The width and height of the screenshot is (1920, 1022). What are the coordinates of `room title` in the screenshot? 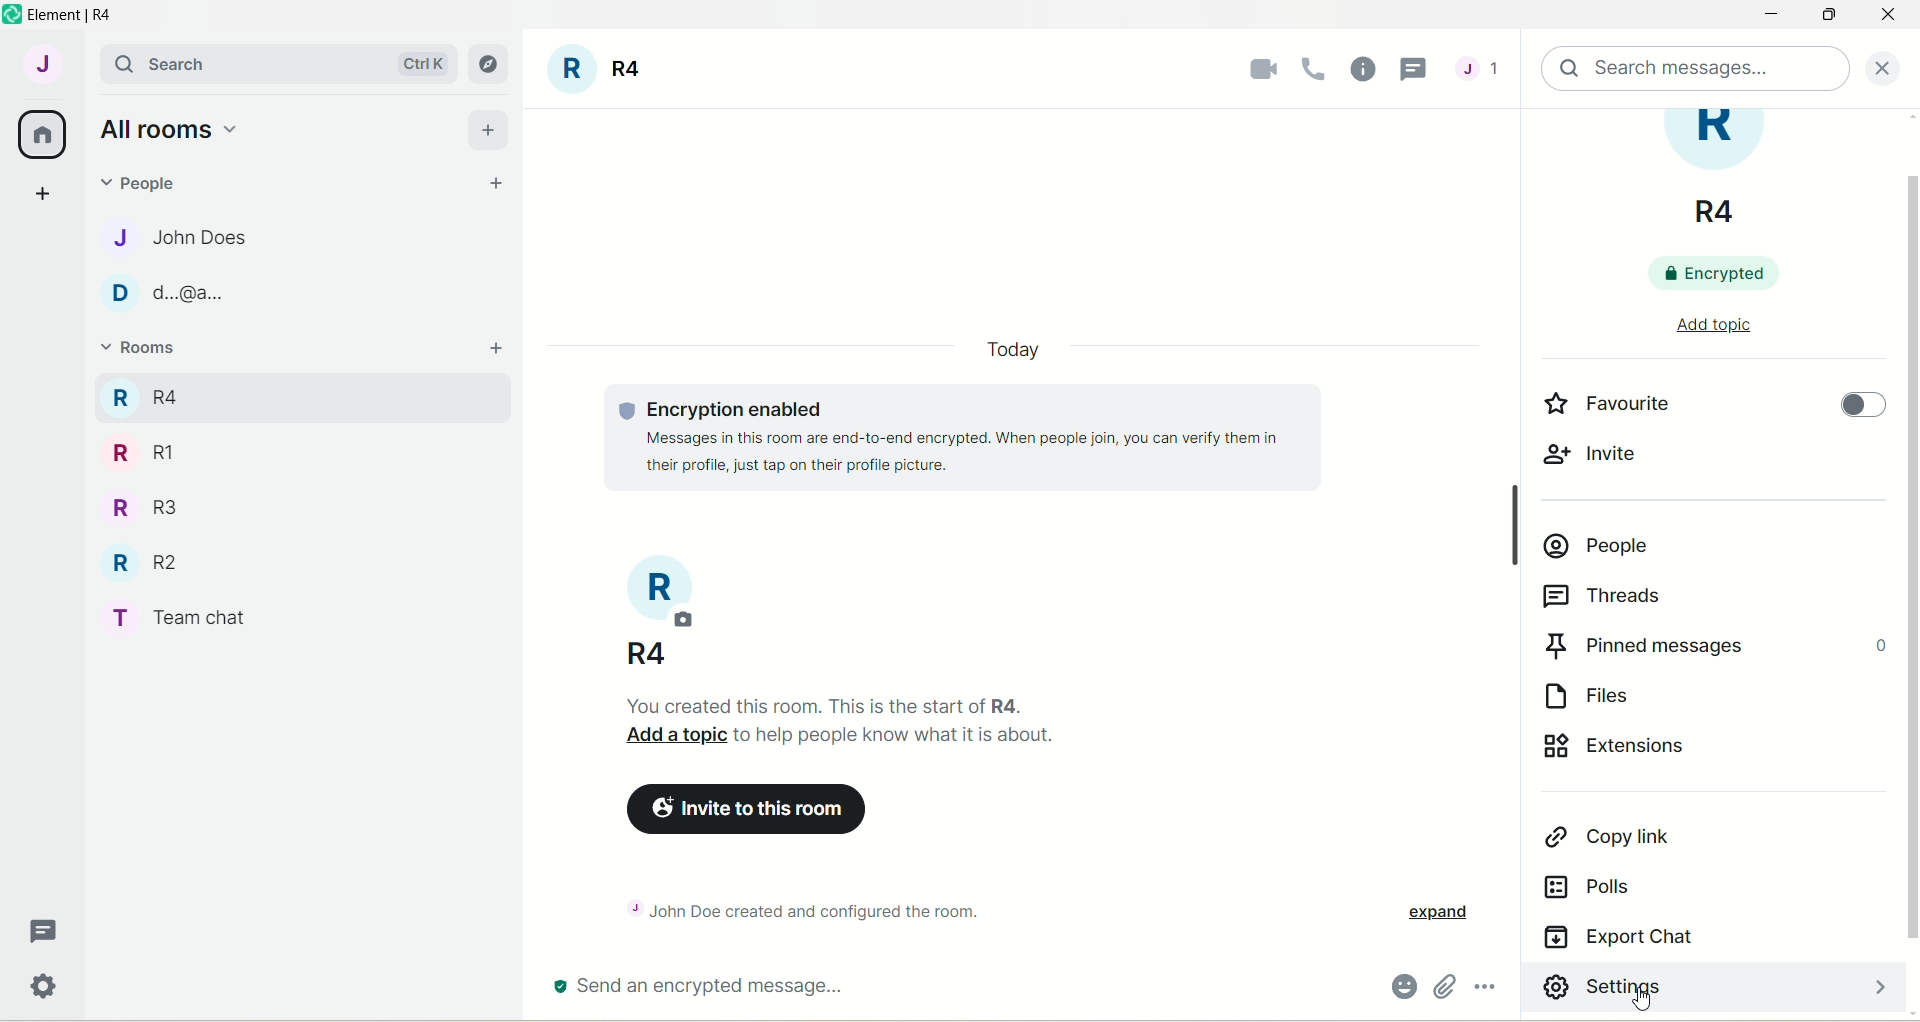 It's located at (598, 72).